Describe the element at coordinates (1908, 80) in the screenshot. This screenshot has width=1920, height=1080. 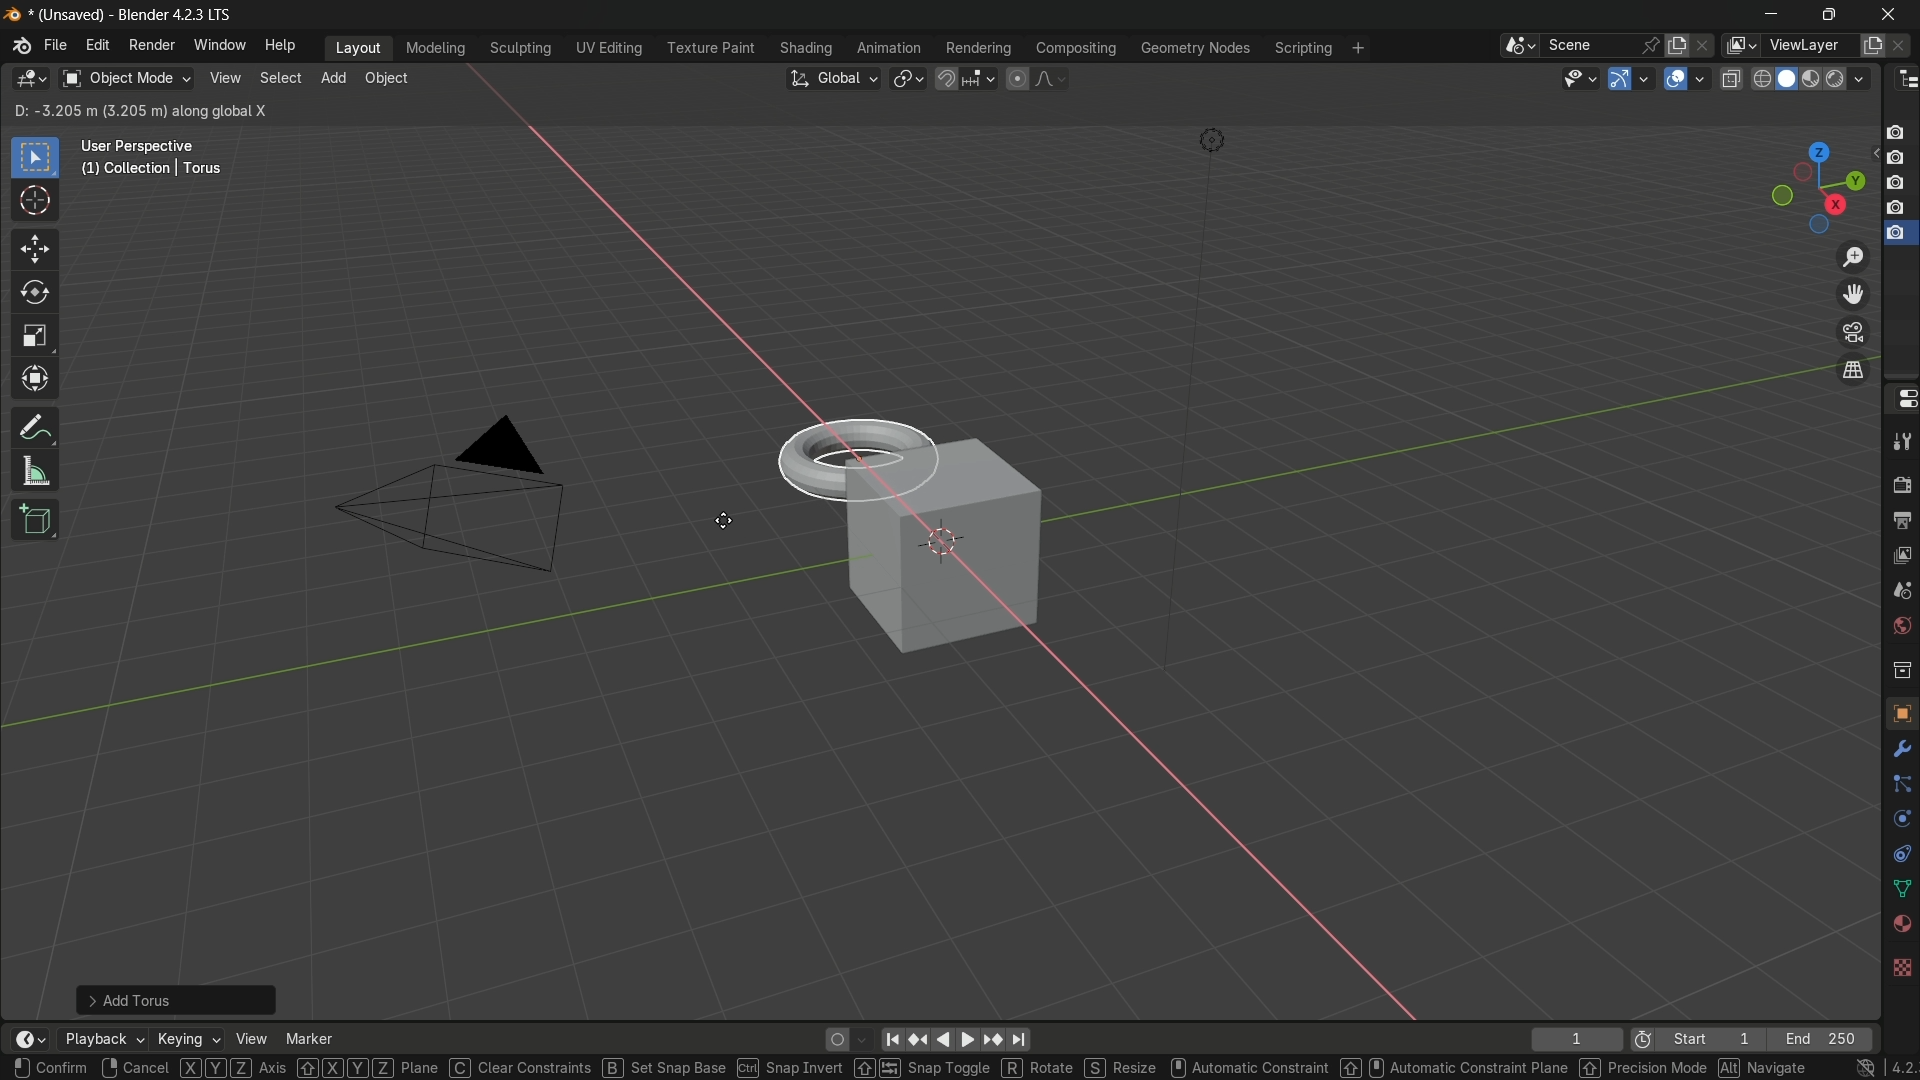
I see `outliner` at that location.